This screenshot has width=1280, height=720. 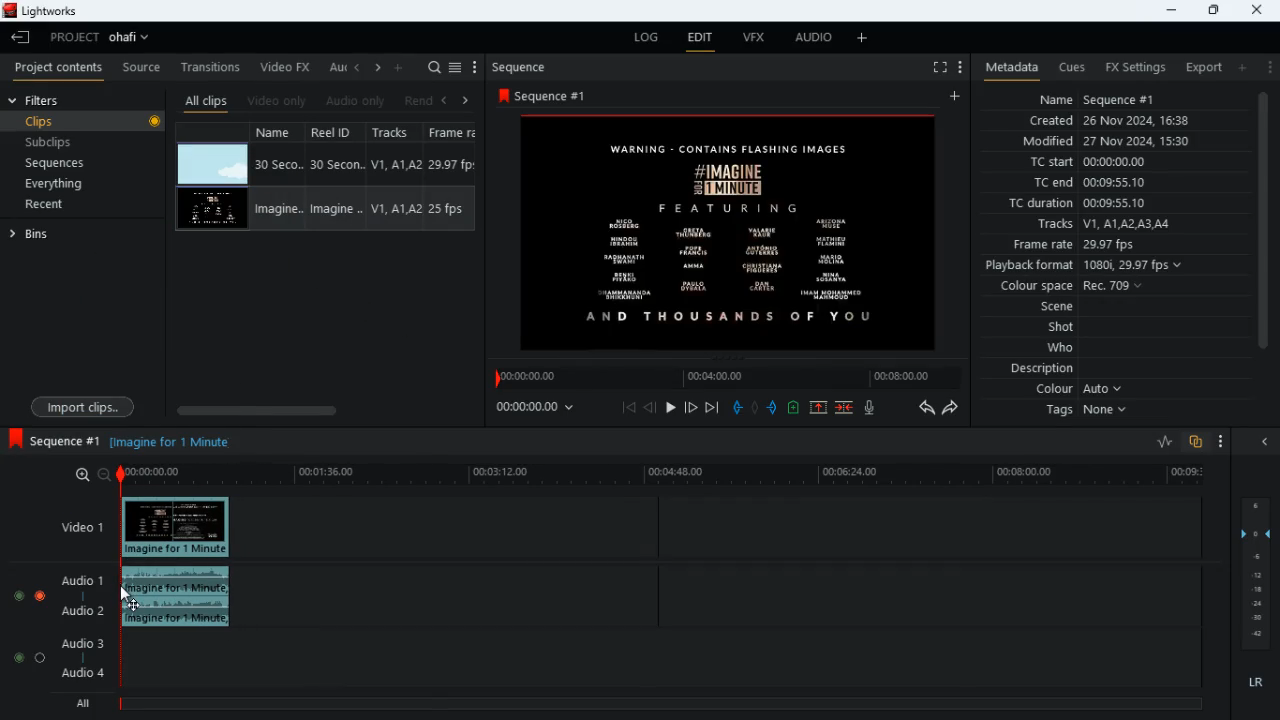 I want to click on real id, so click(x=338, y=132).